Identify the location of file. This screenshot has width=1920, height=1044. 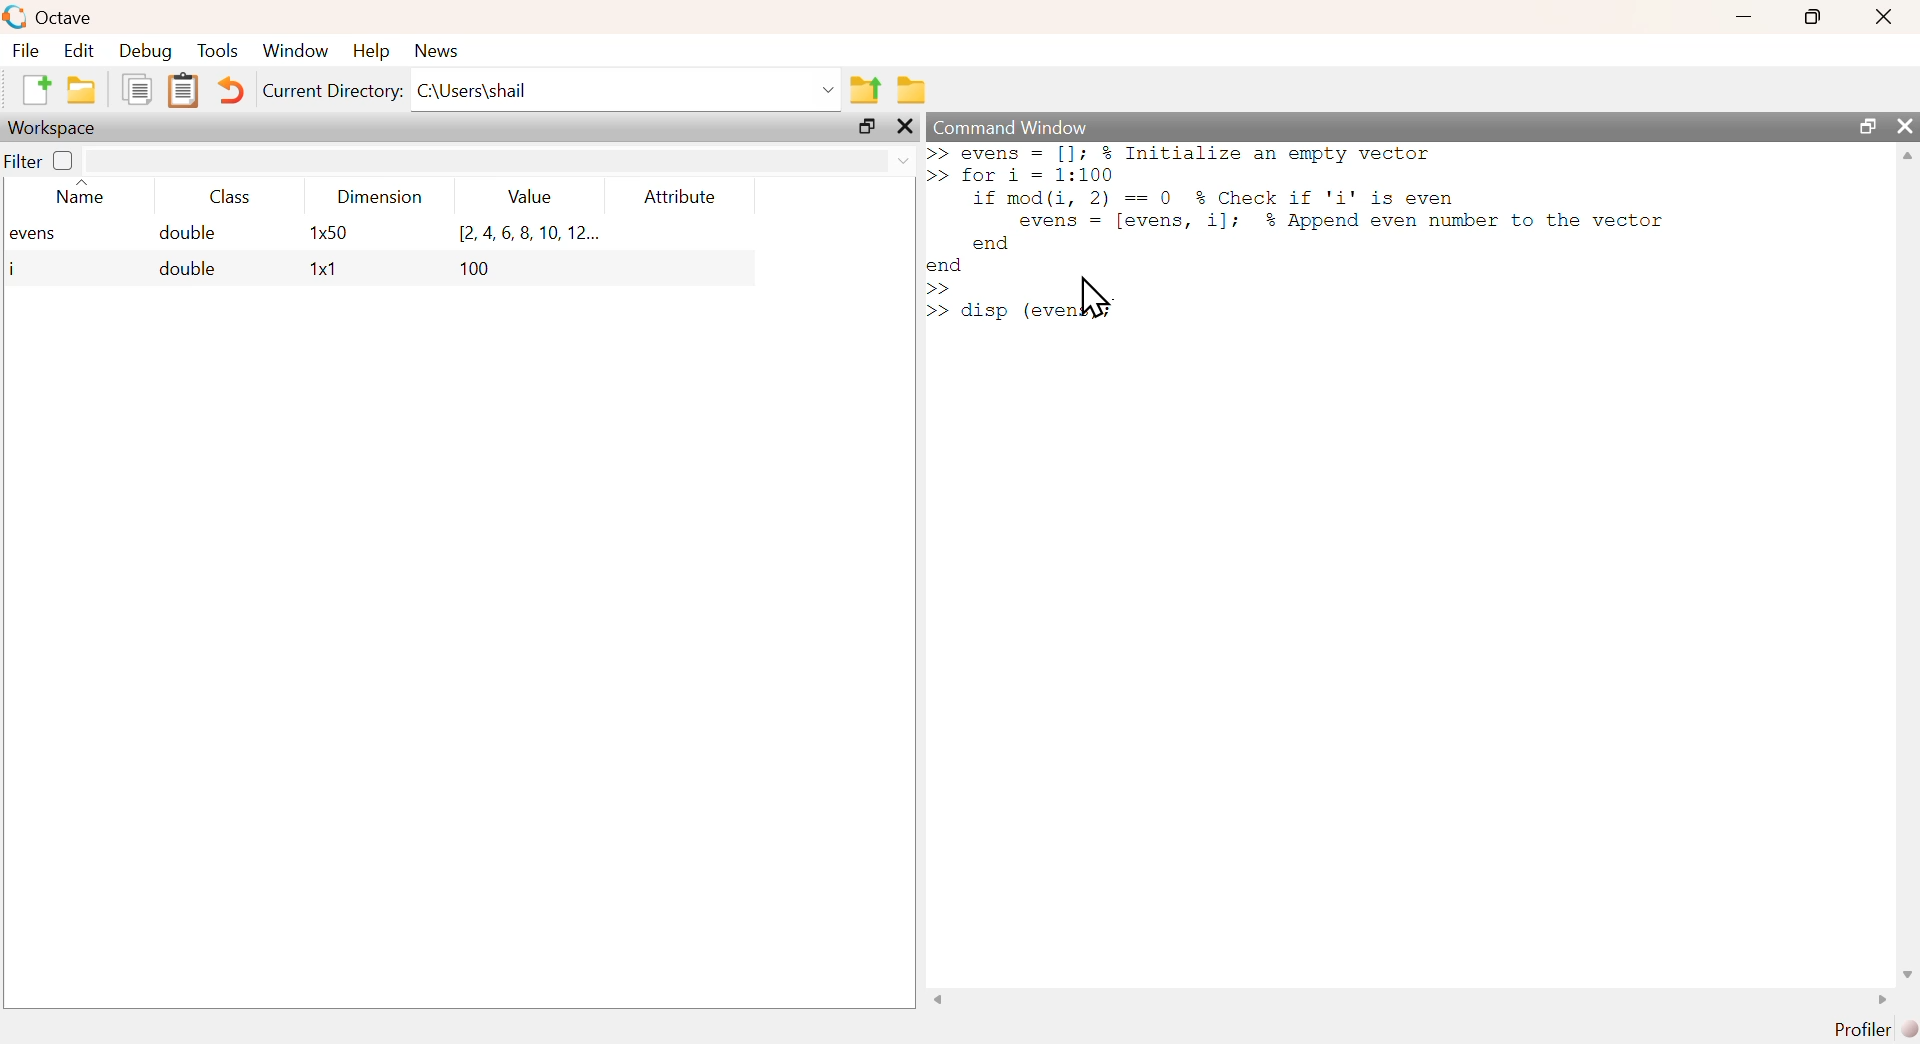
(27, 51).